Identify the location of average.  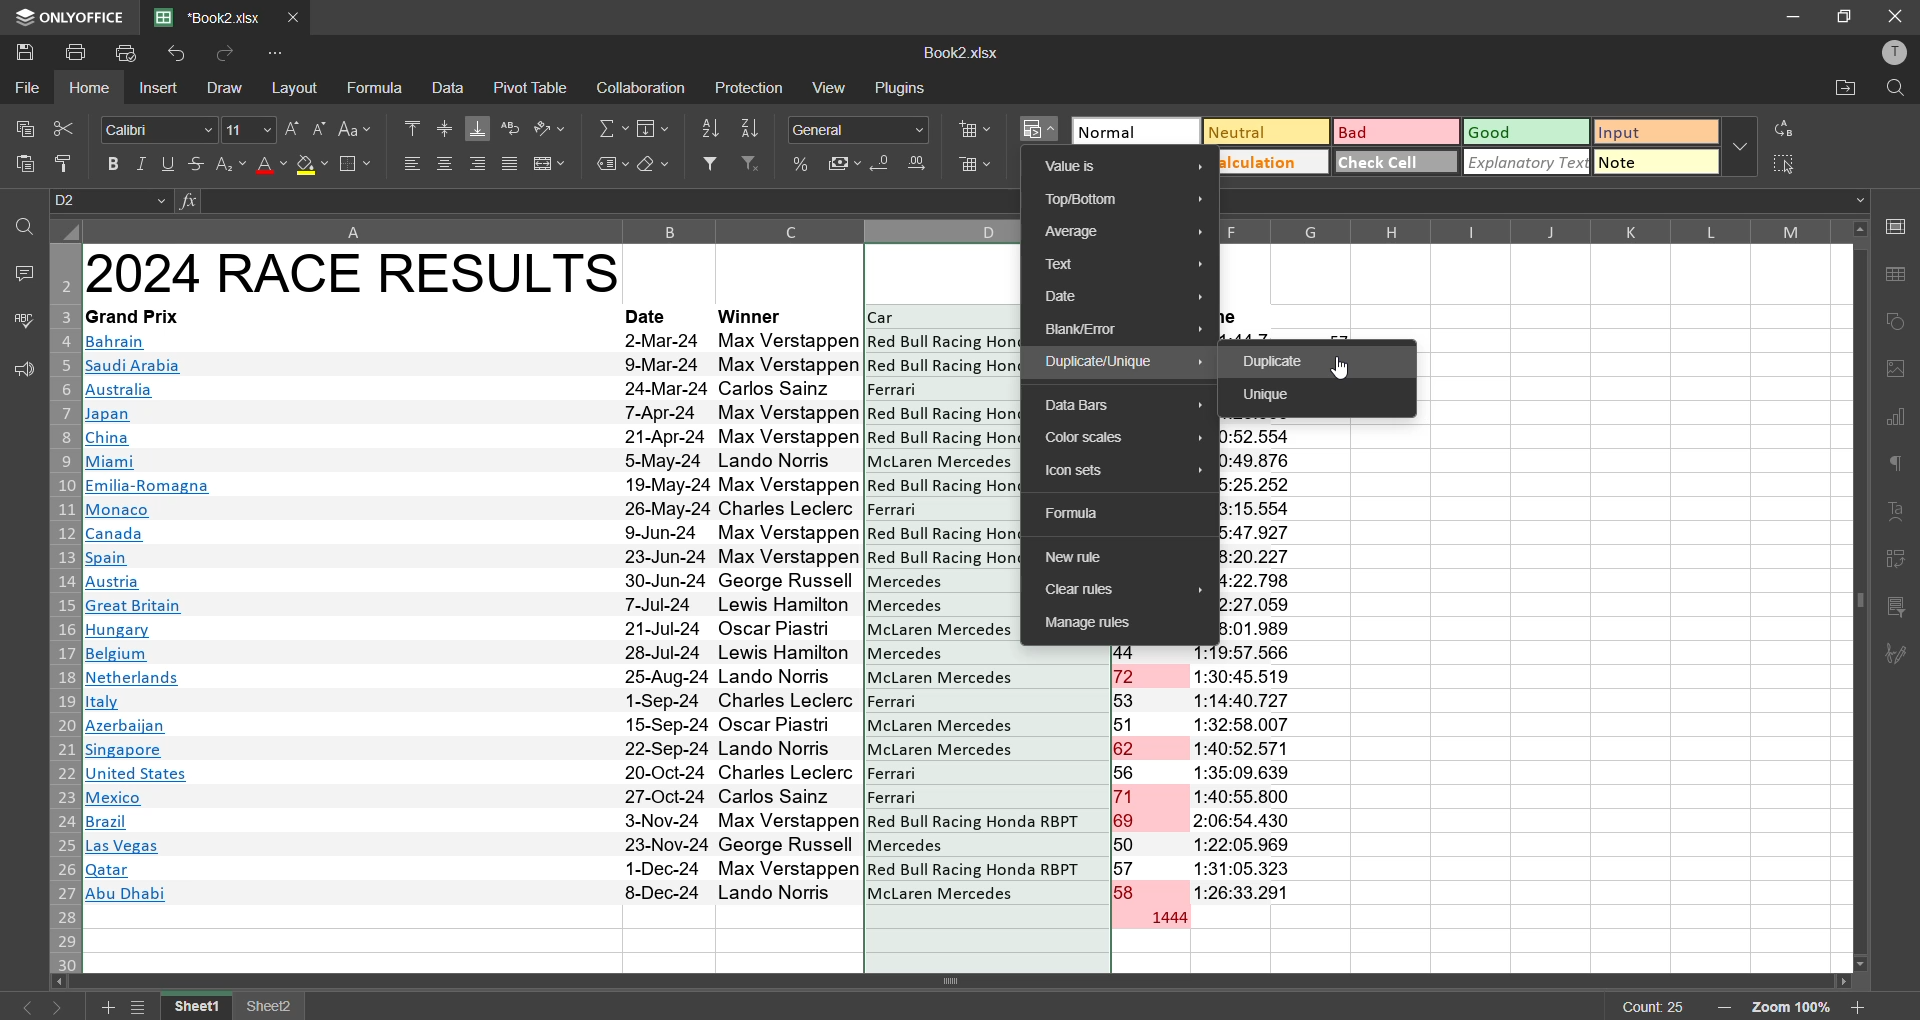
(1123, 234).